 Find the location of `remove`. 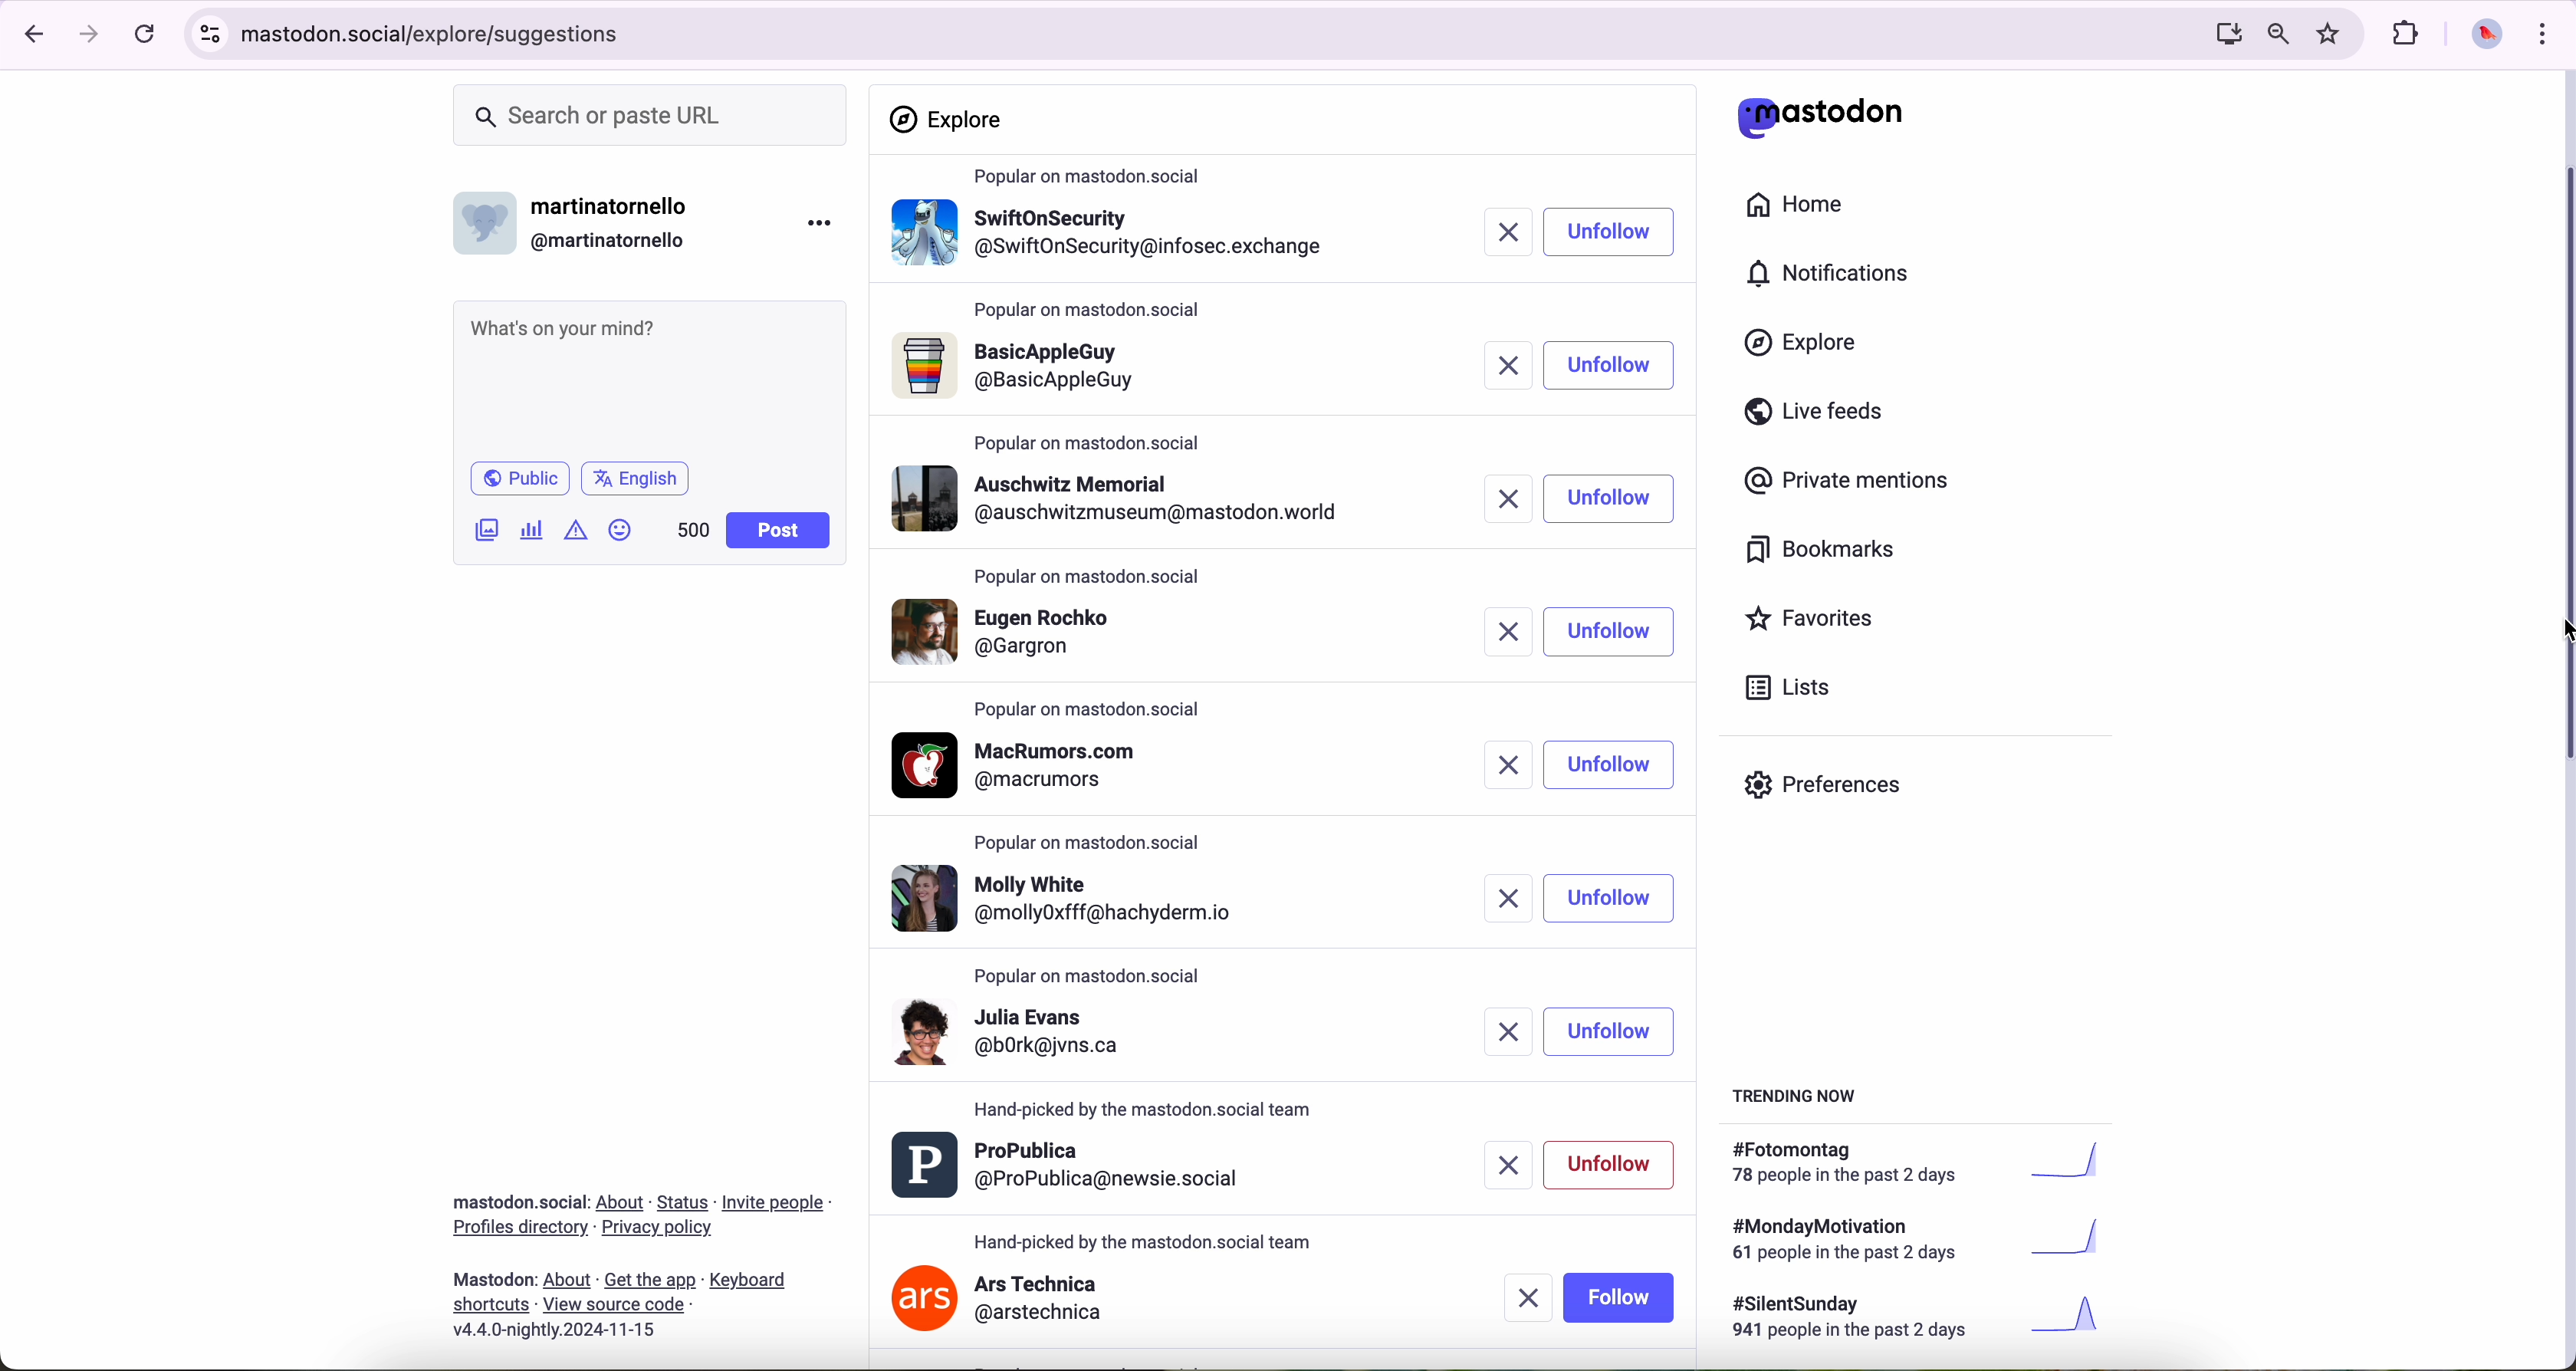

remove is located at coordinates (1499, 634).